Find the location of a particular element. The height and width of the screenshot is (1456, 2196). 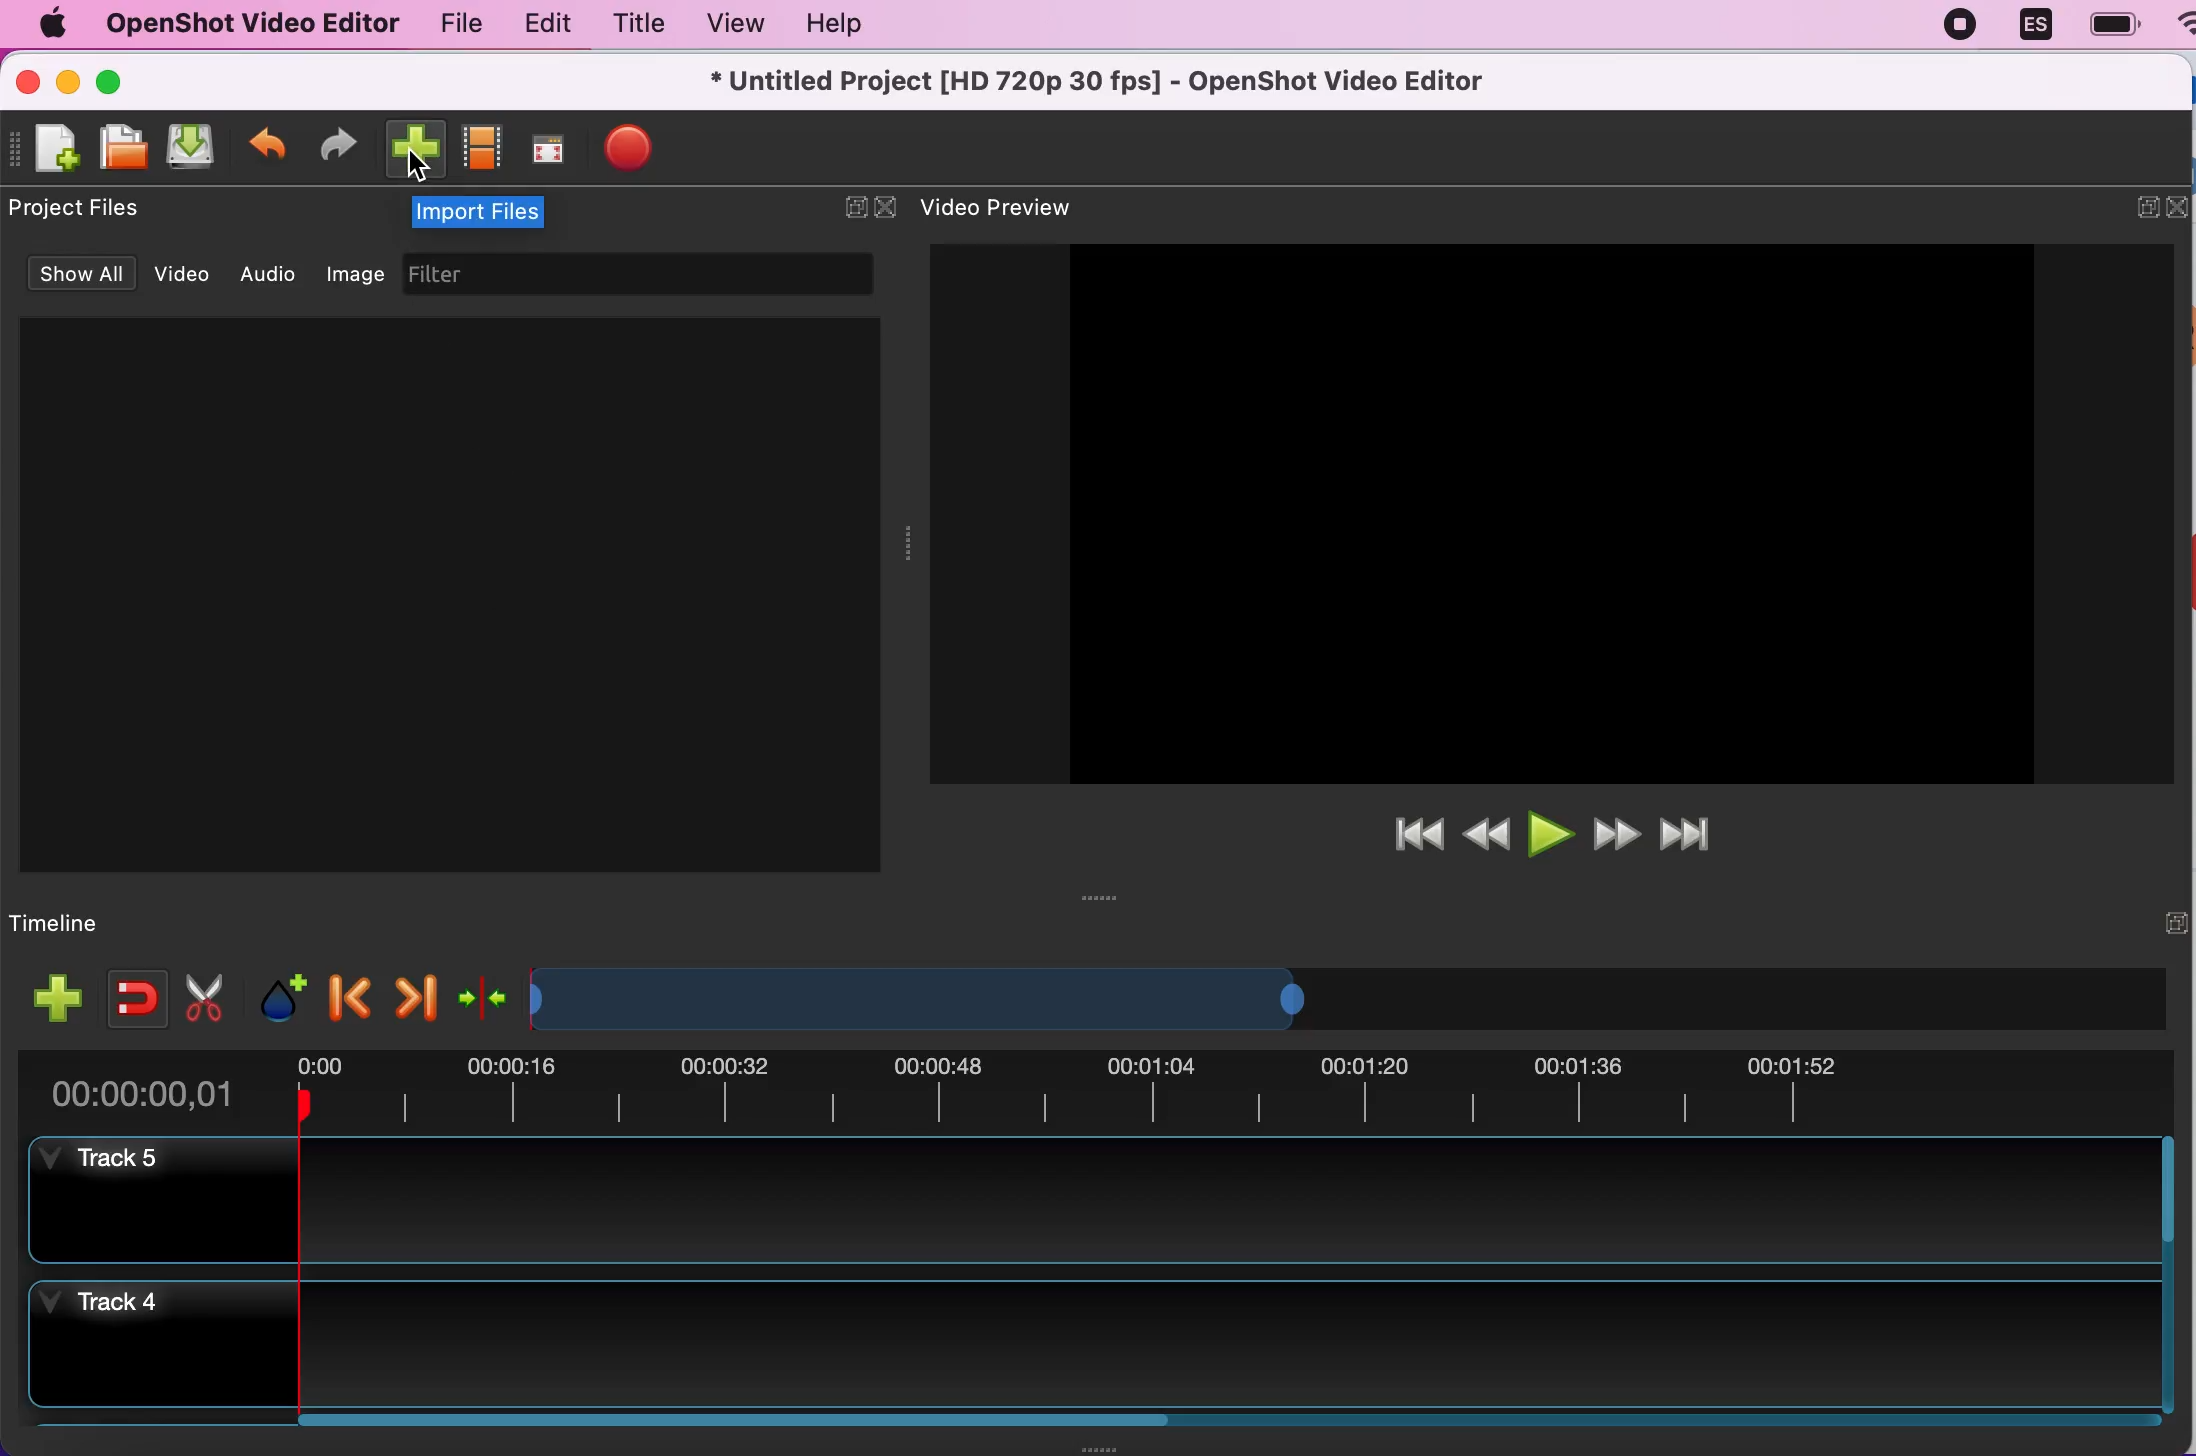

choose profile is located at coordinates (489, 146).